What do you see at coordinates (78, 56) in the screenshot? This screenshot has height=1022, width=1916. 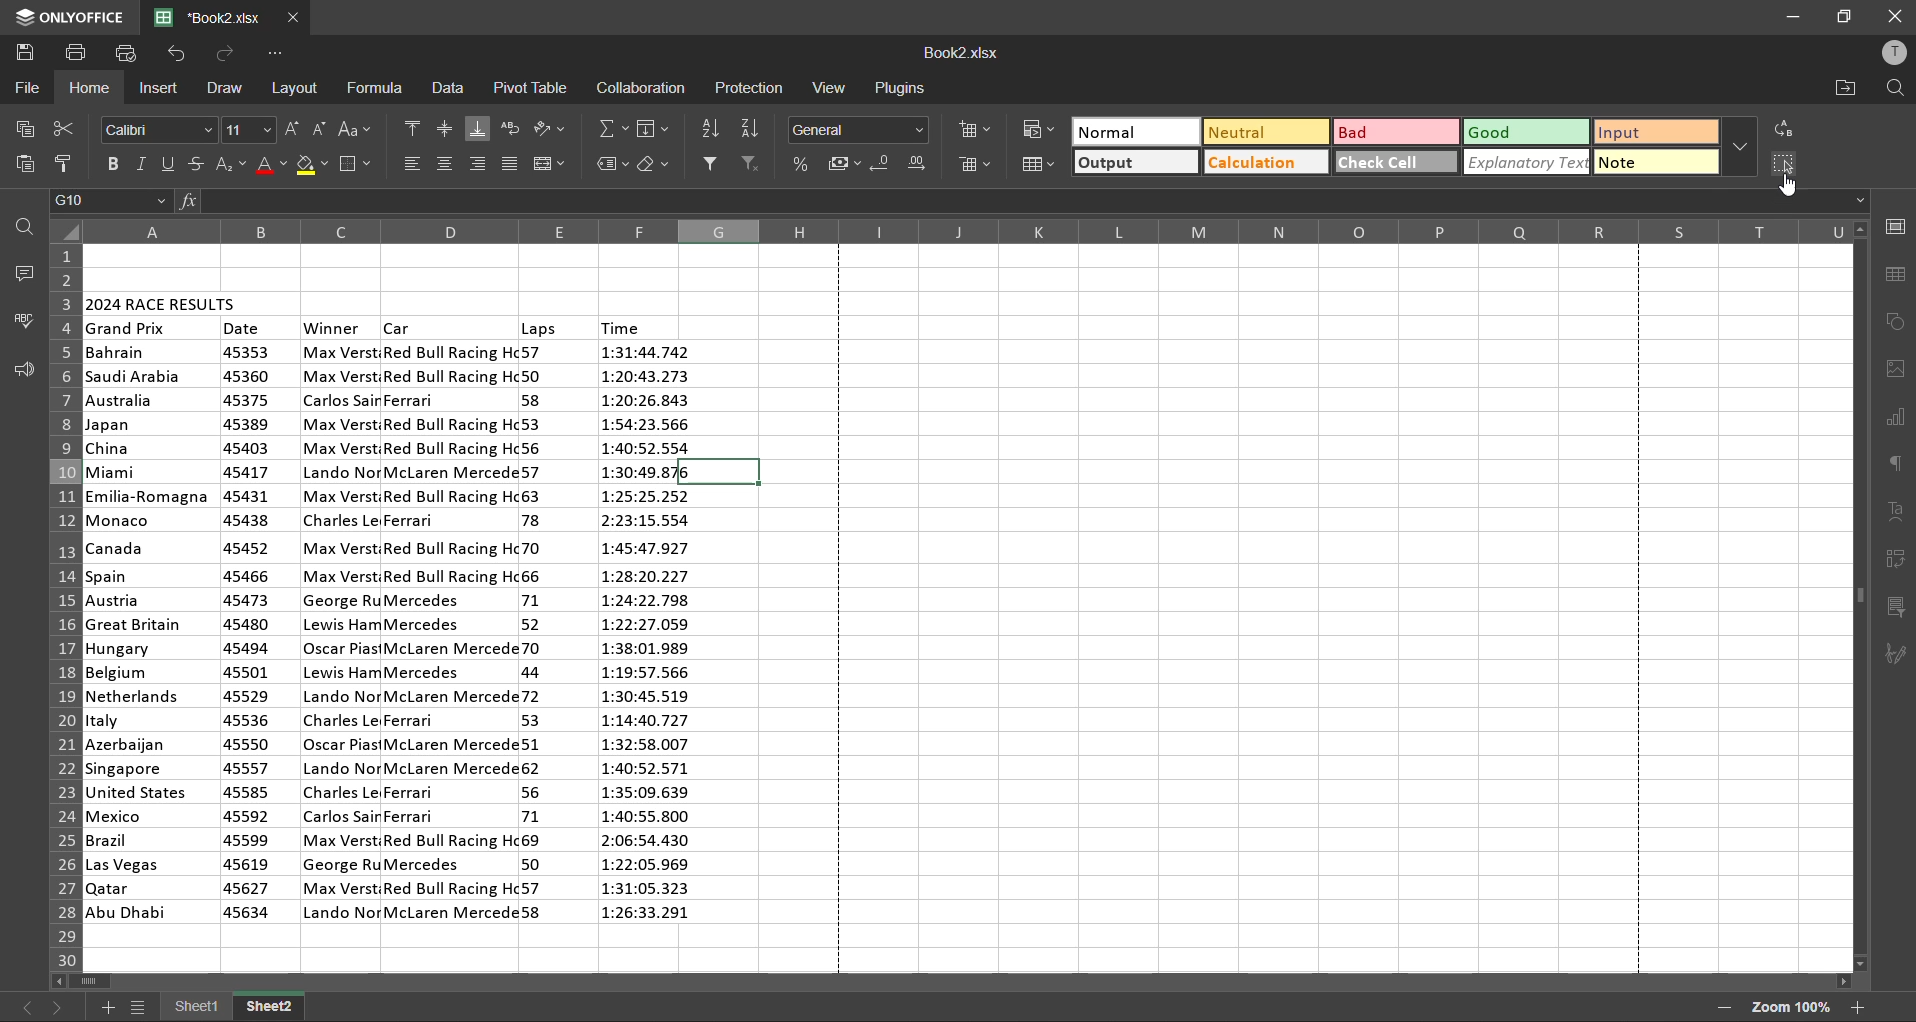 I see `save` at bounding box center [78, 56].